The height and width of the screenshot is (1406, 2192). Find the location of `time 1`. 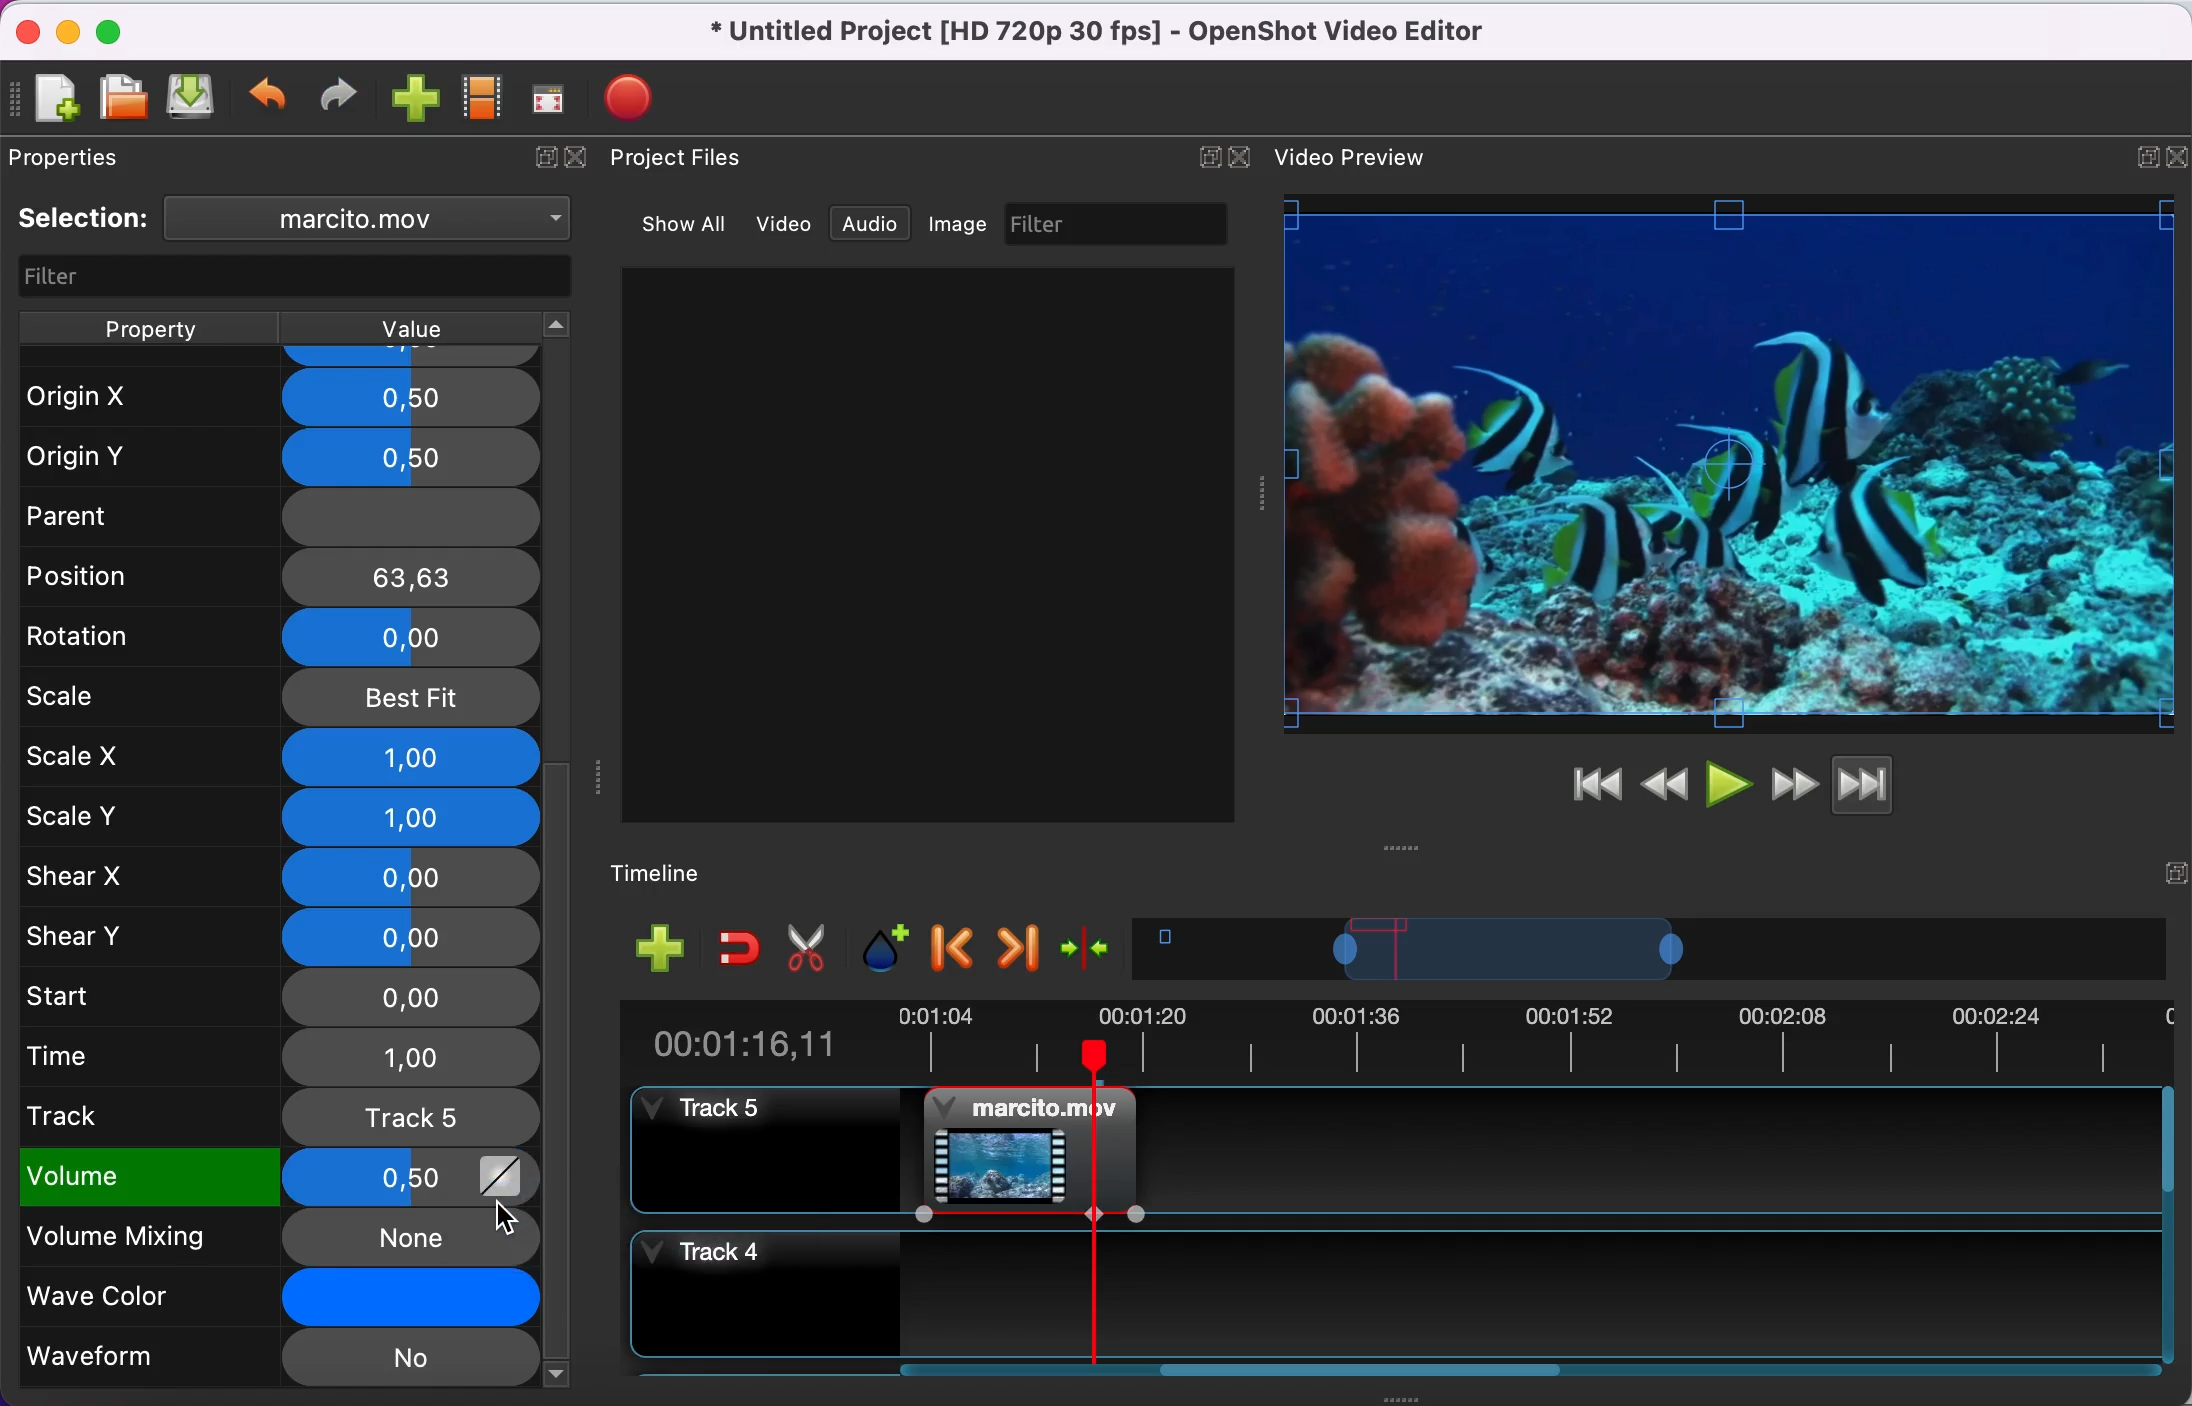

time 1 is located at coordinates (281, 1056).